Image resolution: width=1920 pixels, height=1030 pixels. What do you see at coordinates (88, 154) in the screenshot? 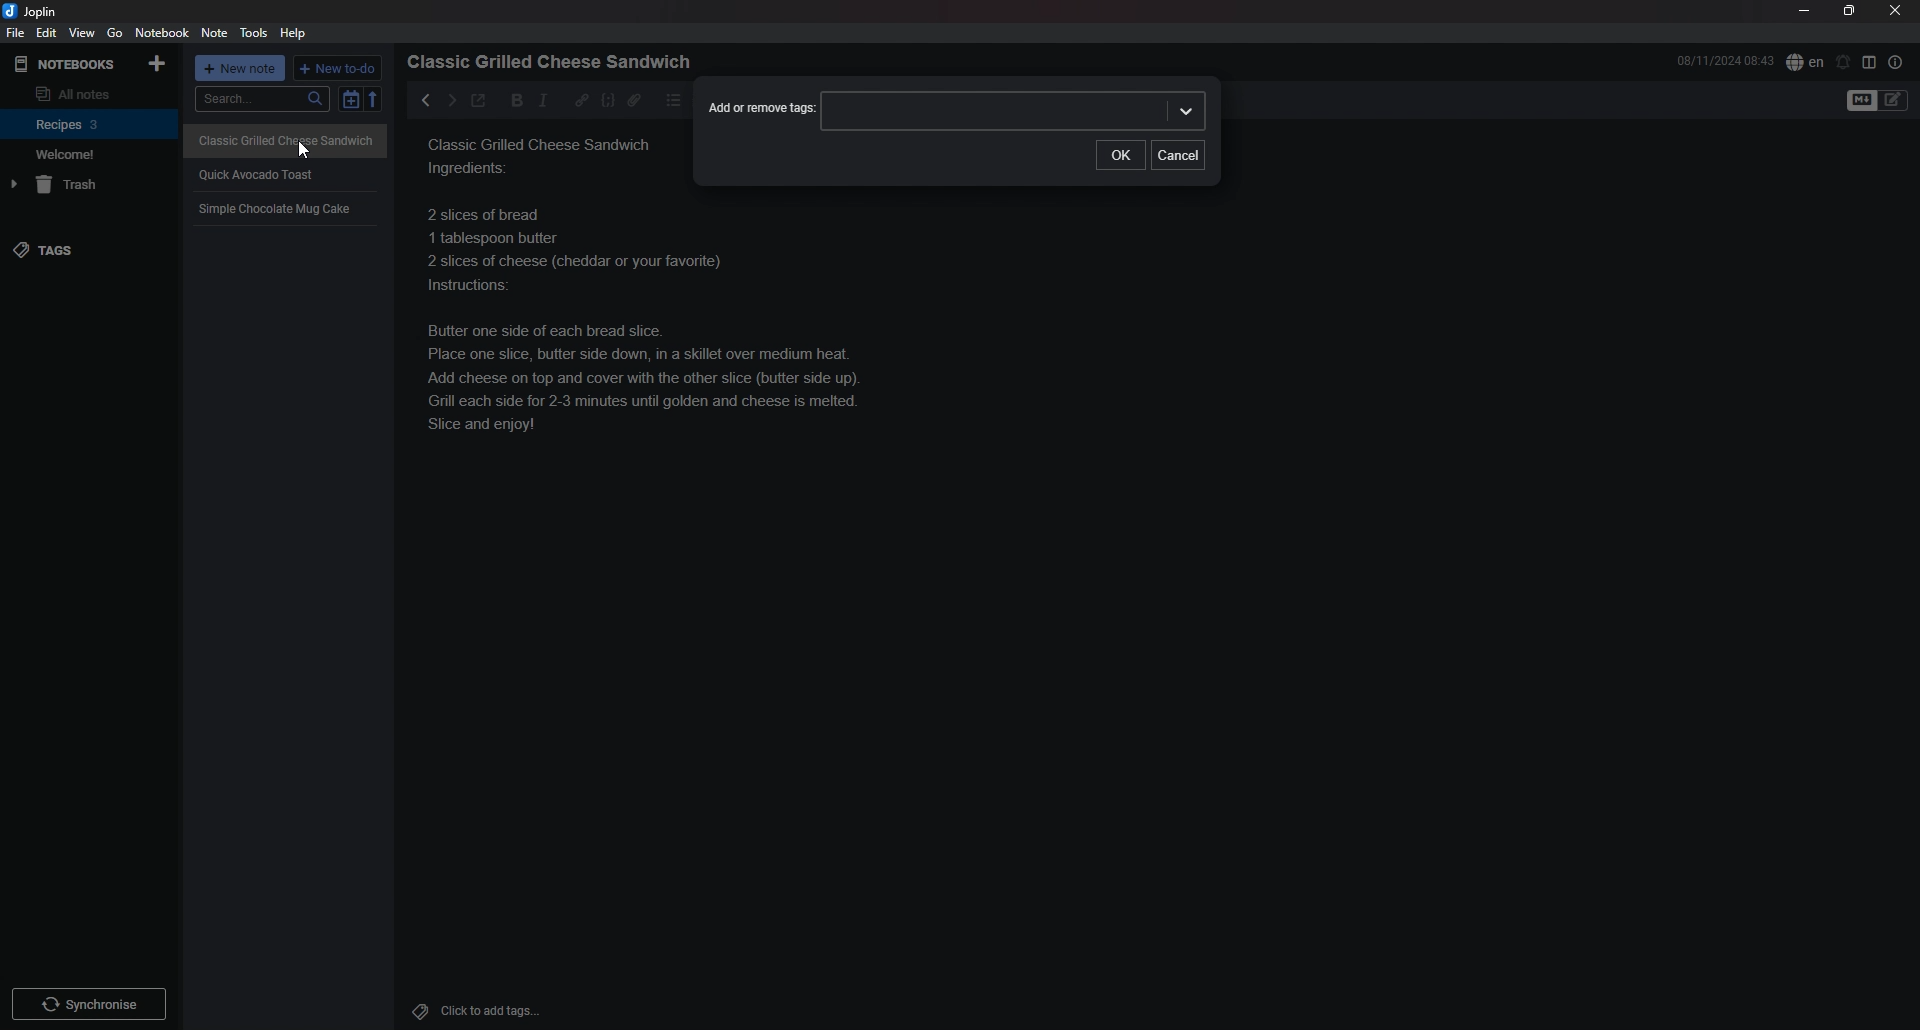
I see `notebook` at bounding box center [88, 154].